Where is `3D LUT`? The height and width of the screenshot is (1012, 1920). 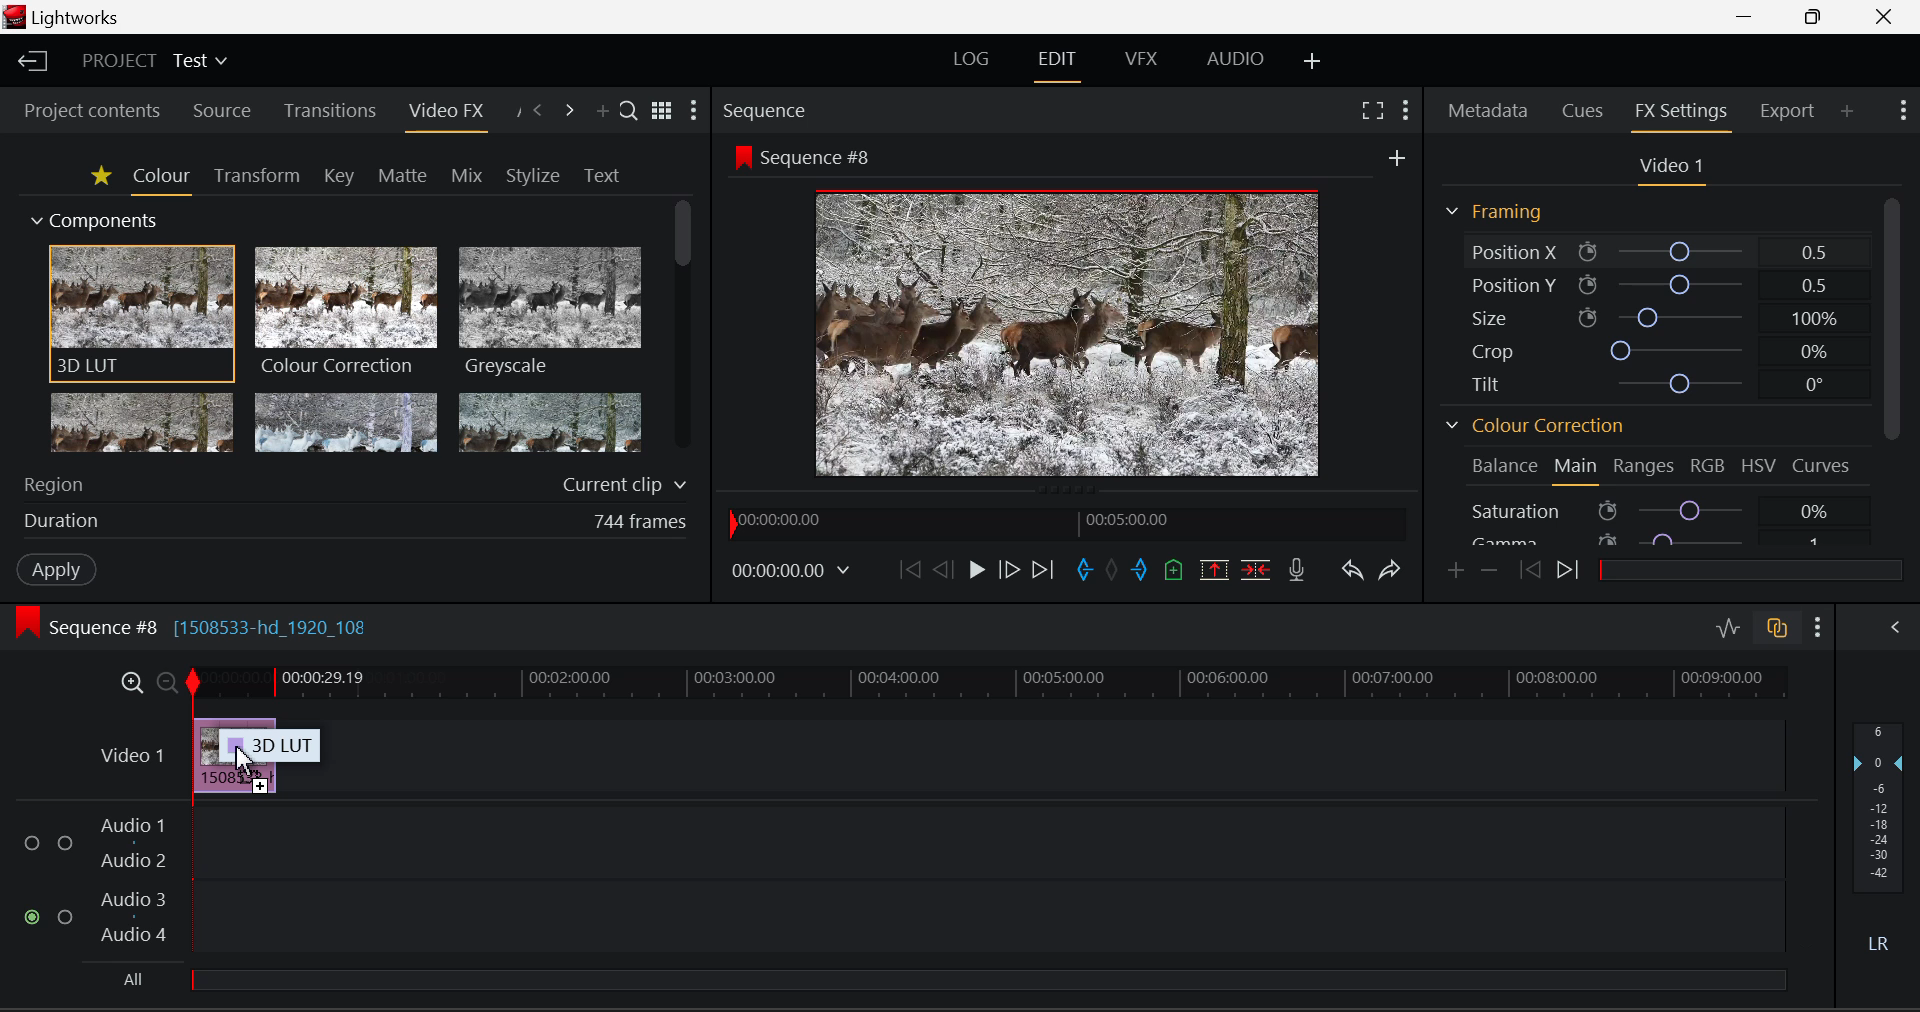 3D LUT is located at coordinates (139, 314).